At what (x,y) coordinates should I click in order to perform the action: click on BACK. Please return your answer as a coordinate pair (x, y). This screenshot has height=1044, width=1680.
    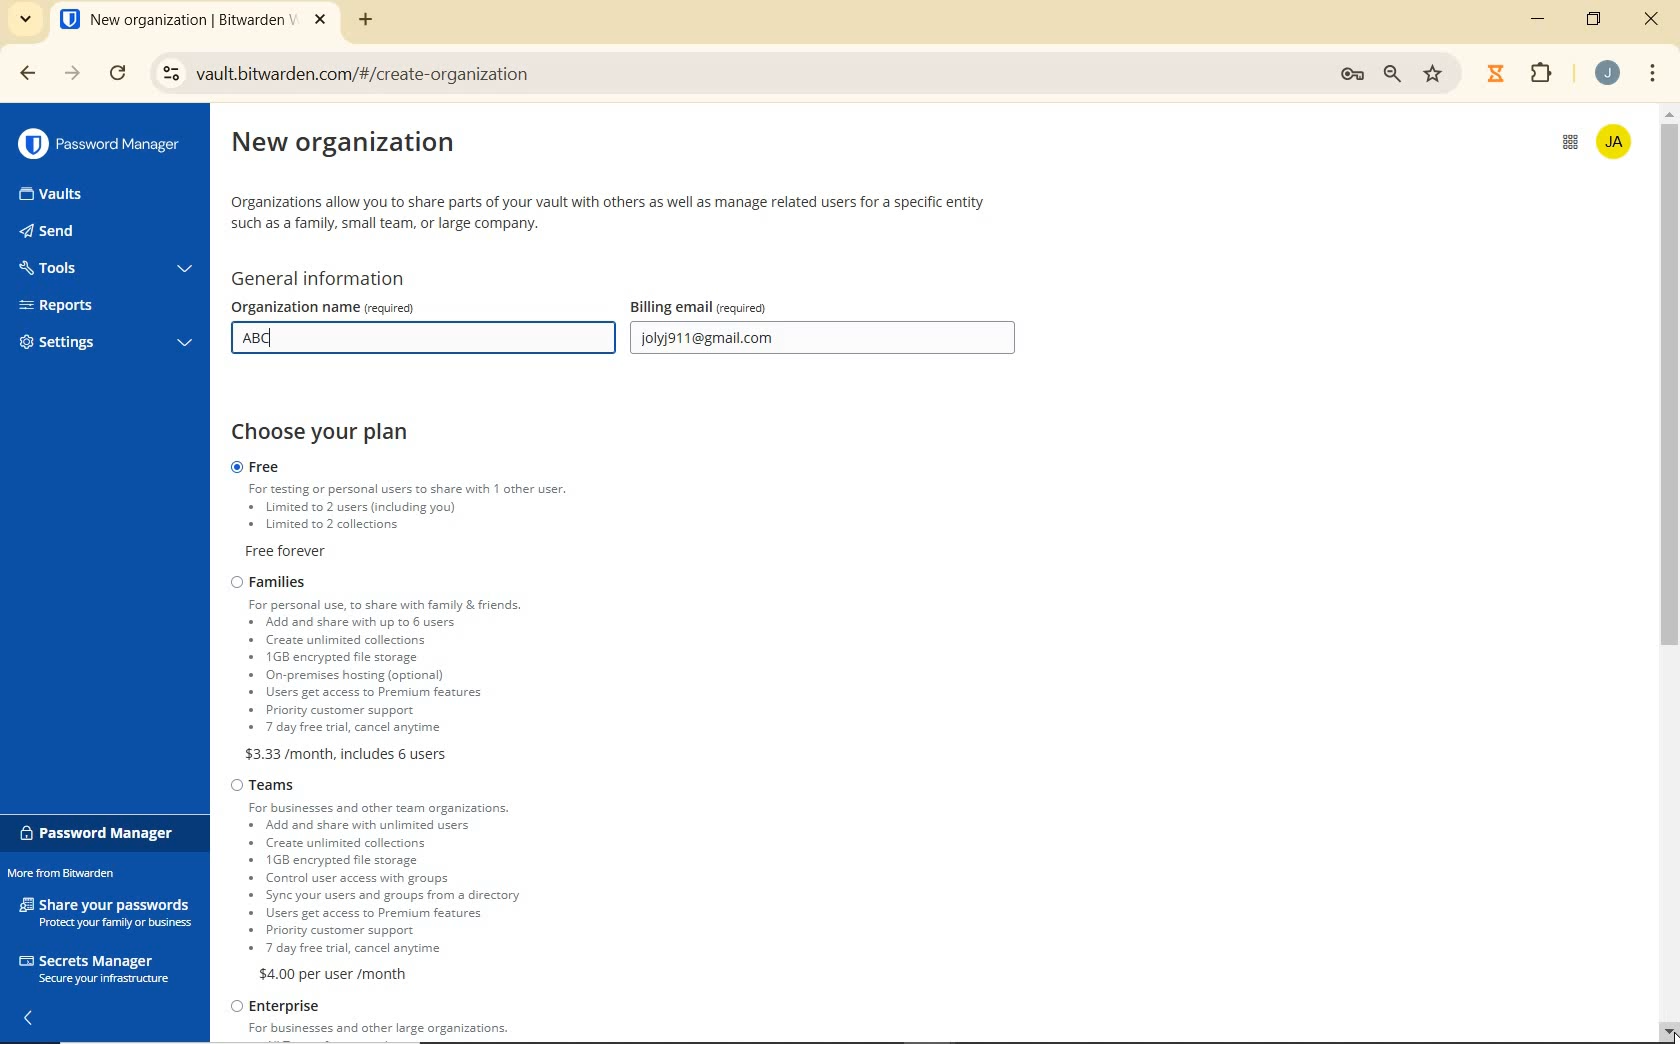
    Looking at the image, I should click on (18, 73).